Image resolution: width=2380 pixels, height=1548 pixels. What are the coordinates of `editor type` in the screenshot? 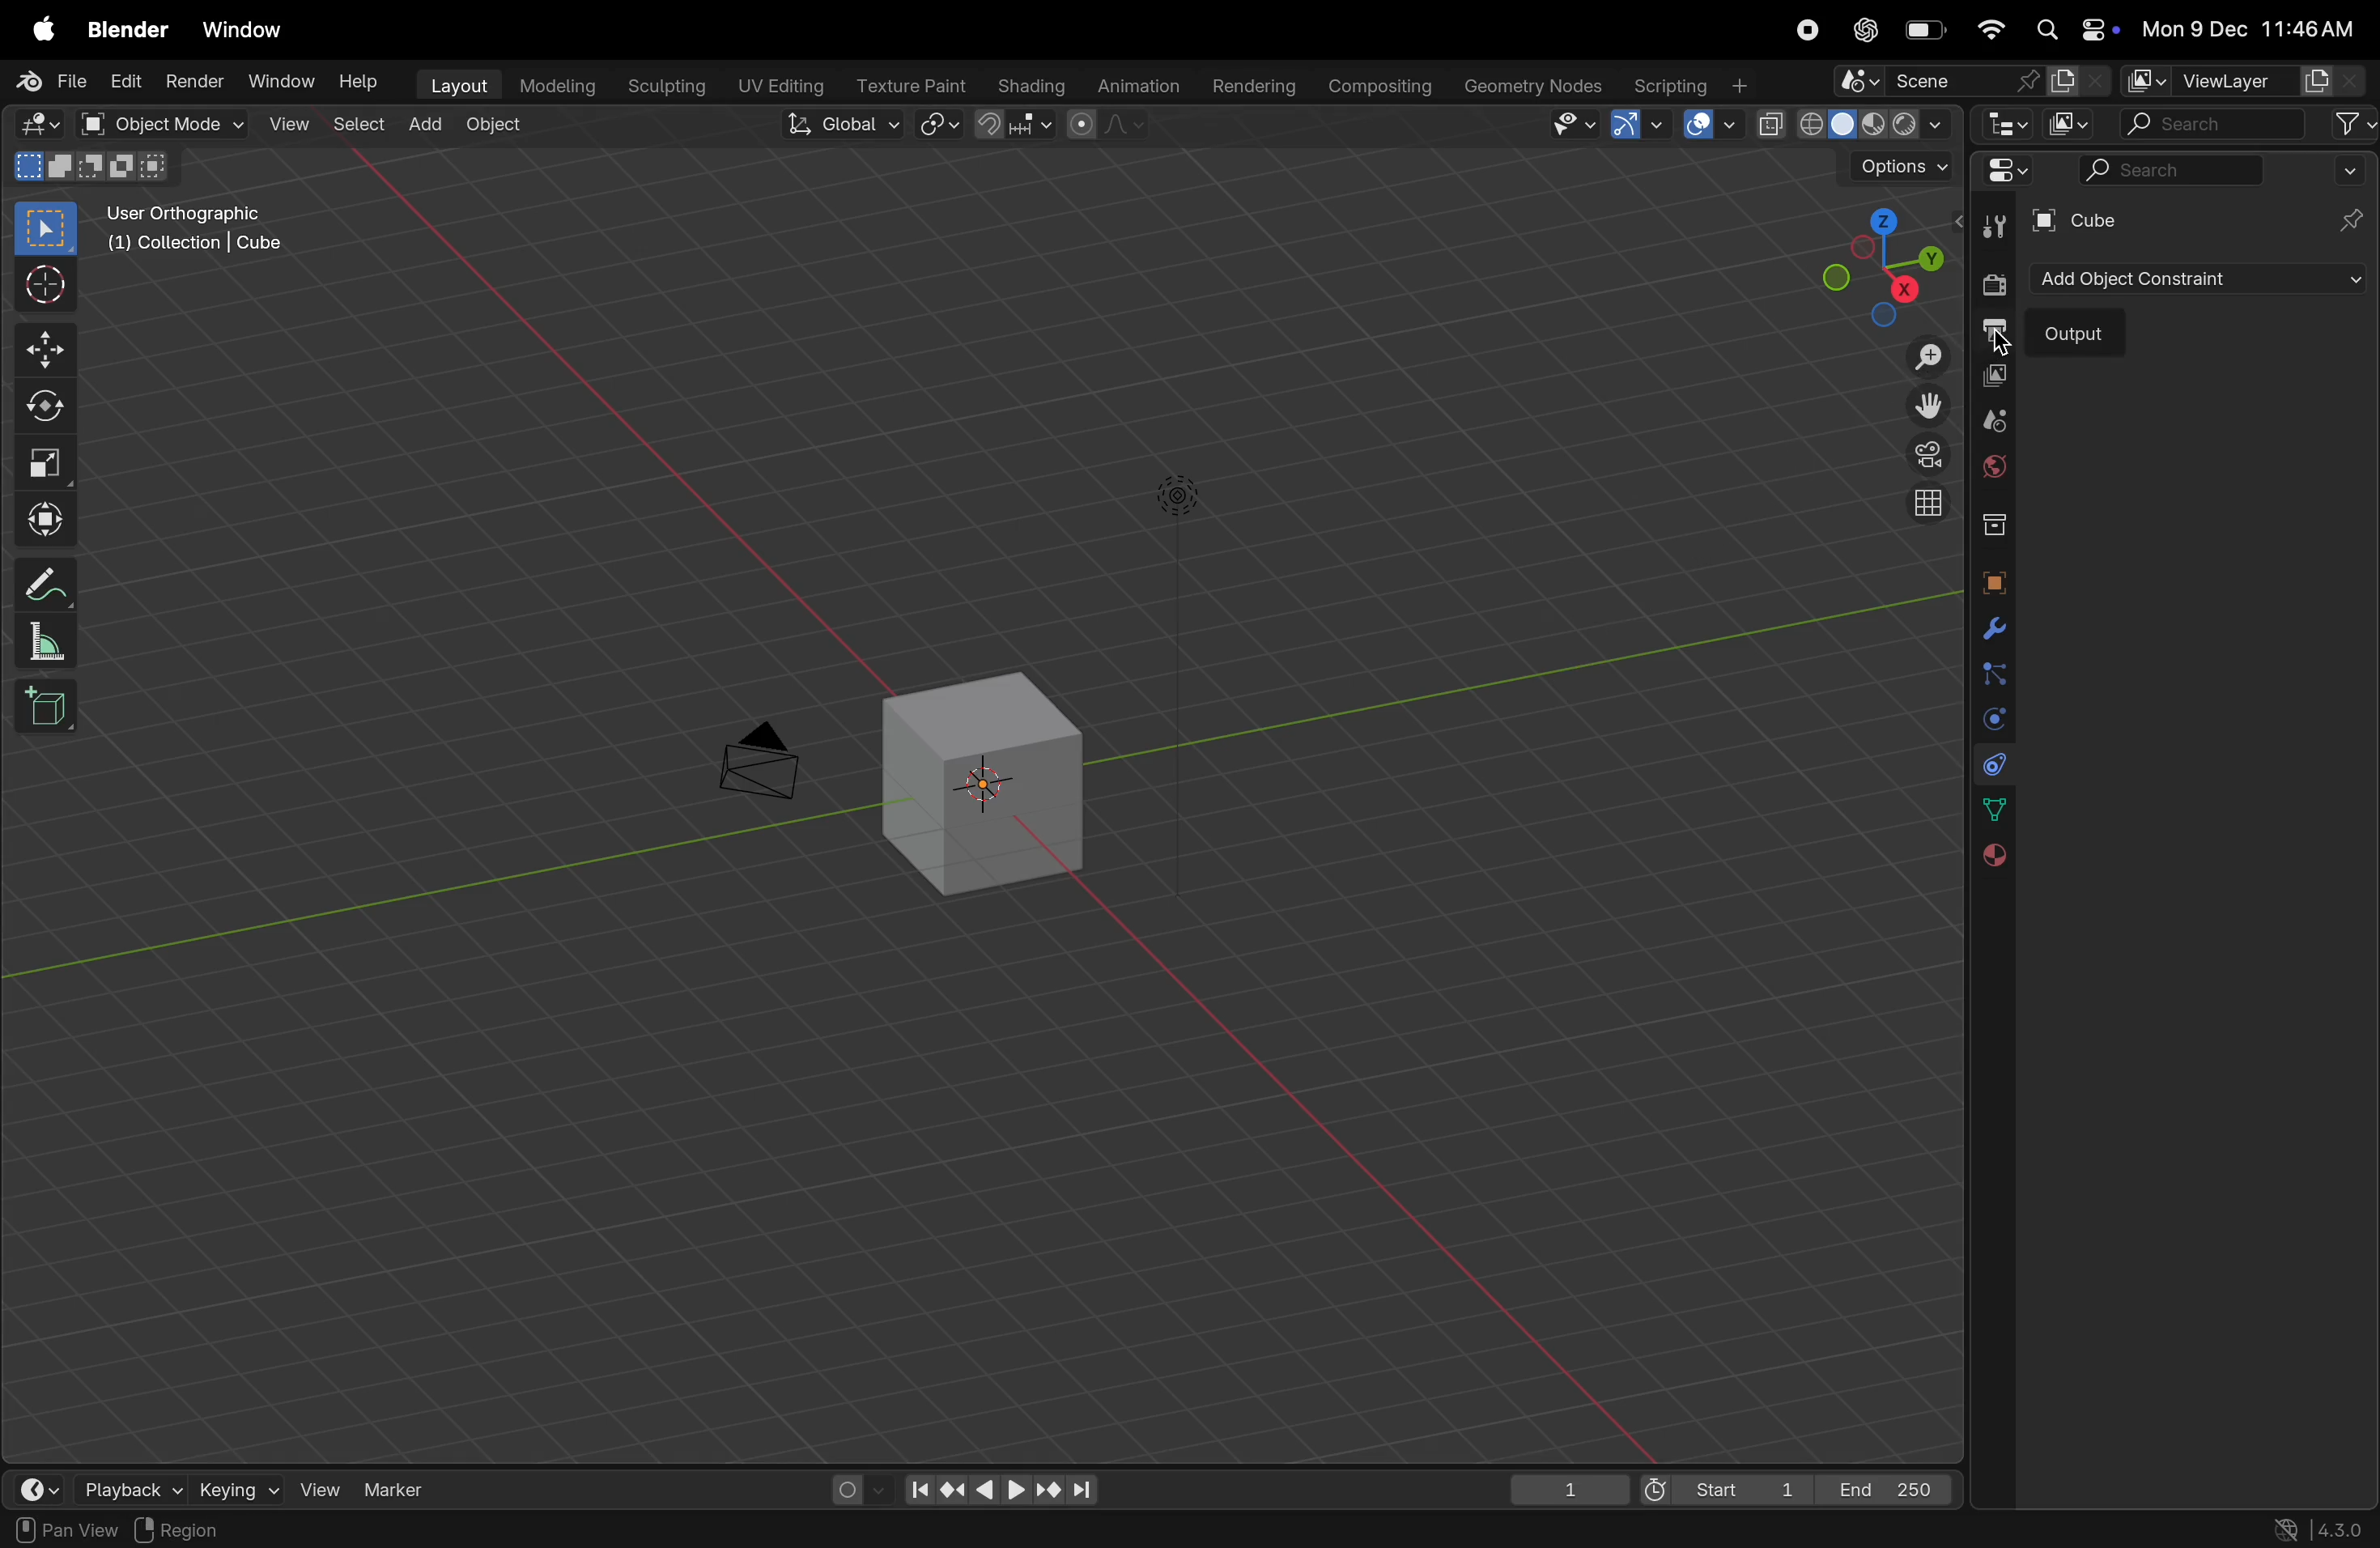 It's located at (2006, 123).